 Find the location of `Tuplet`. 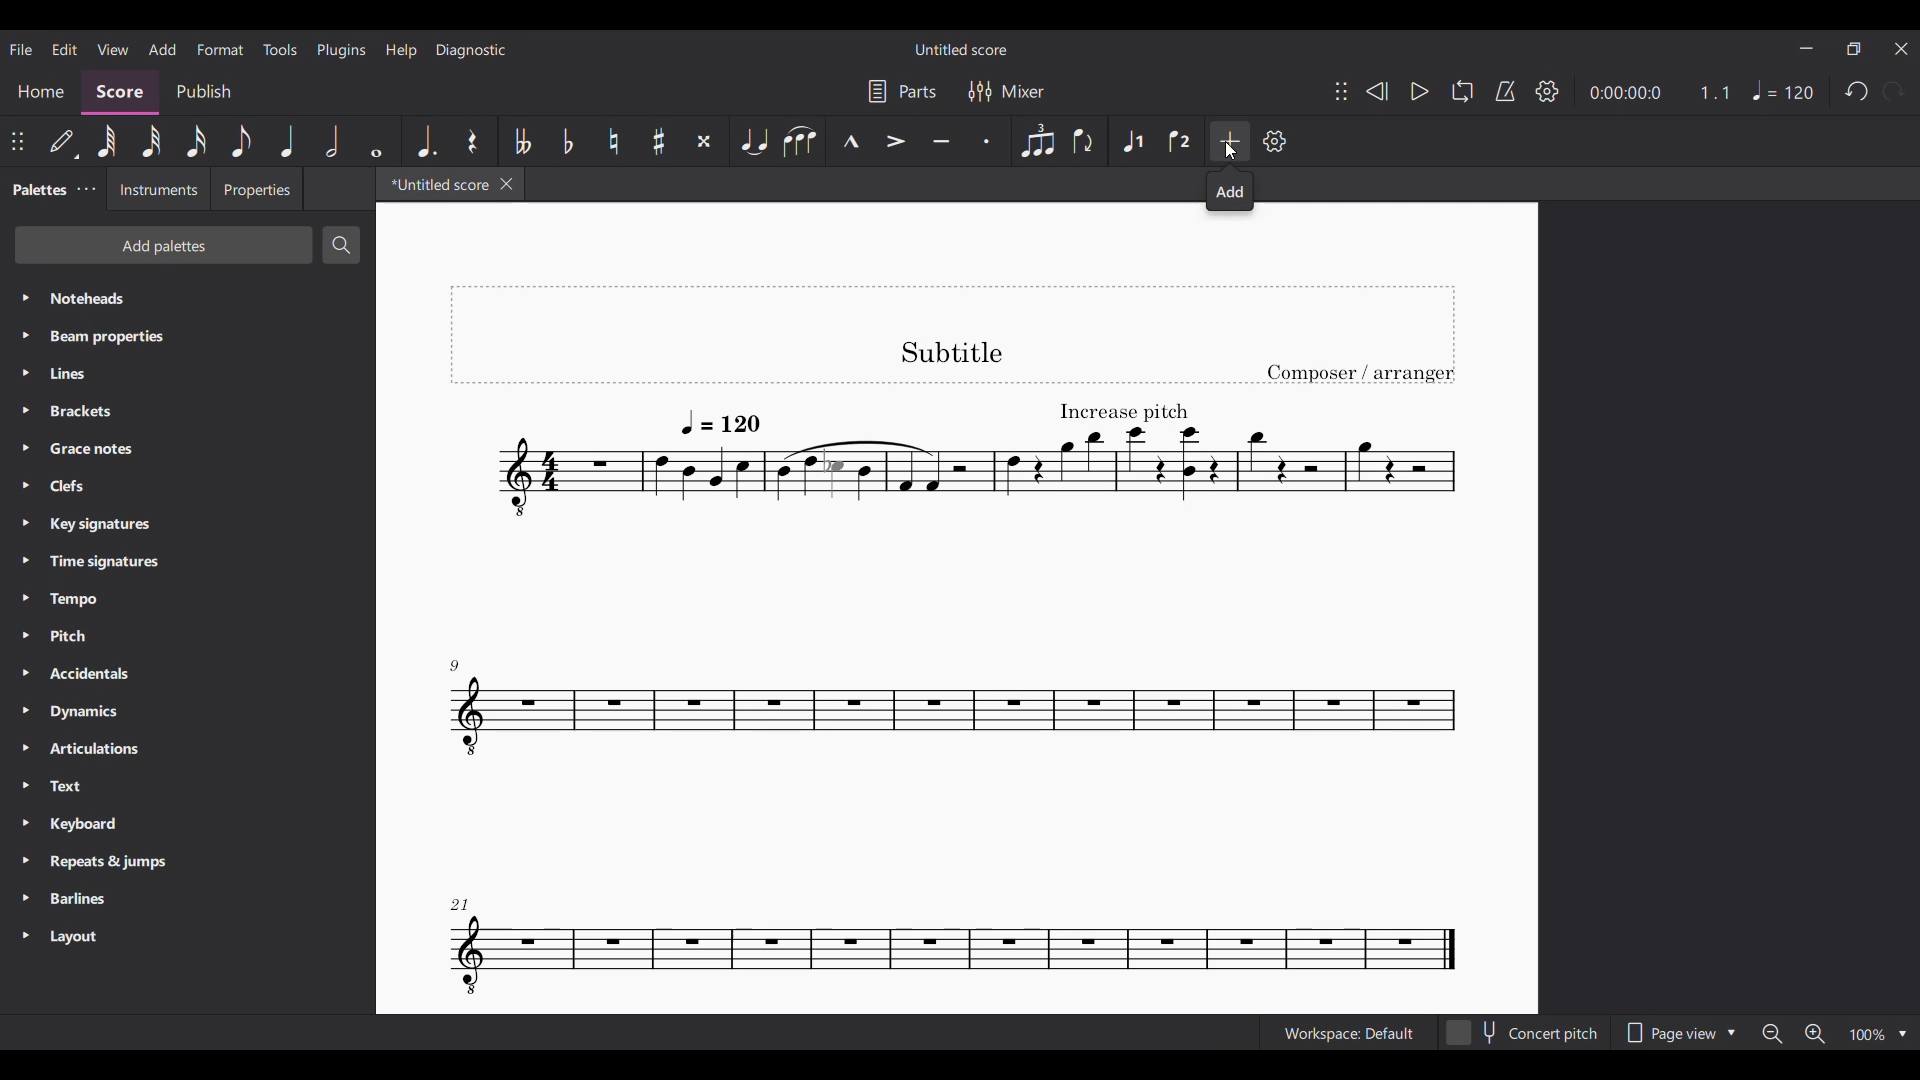

Tuplet is located at coordinates (1037, 141).